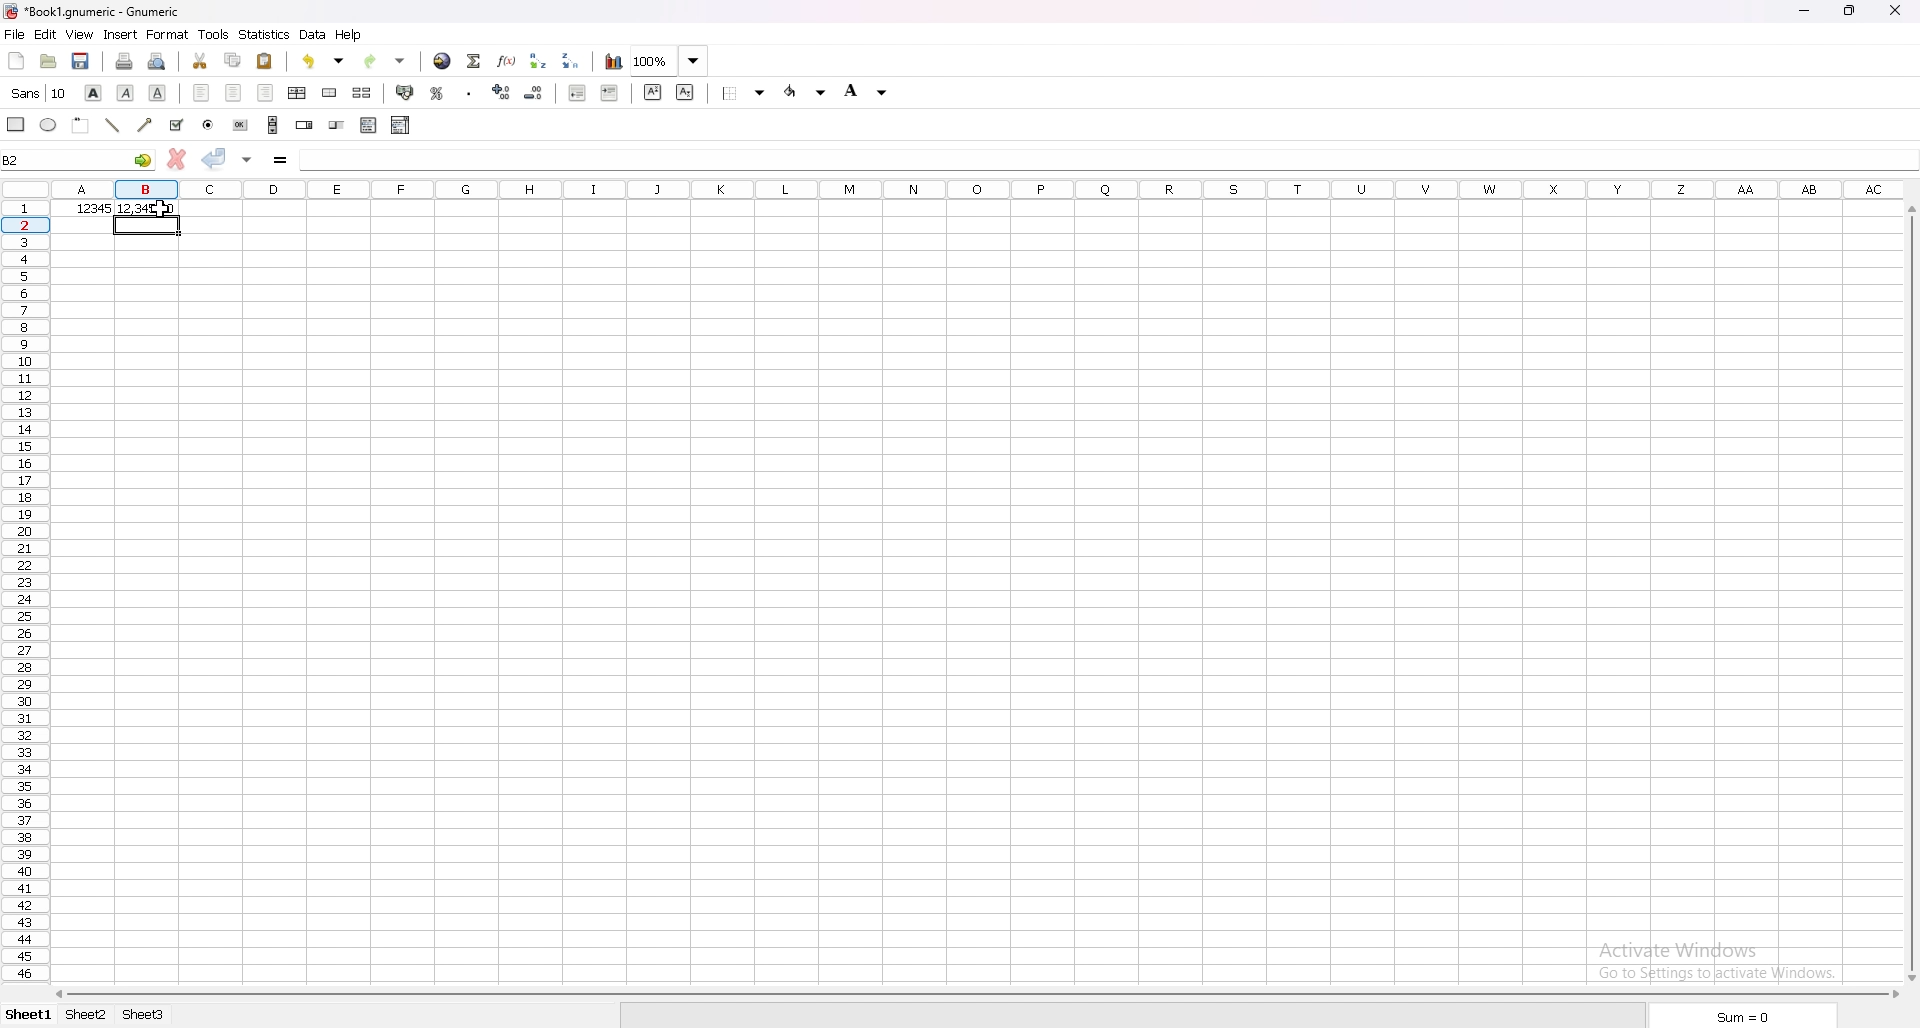 The image size is (1920, 1028). I want to click on print preview, so click(158, 61).